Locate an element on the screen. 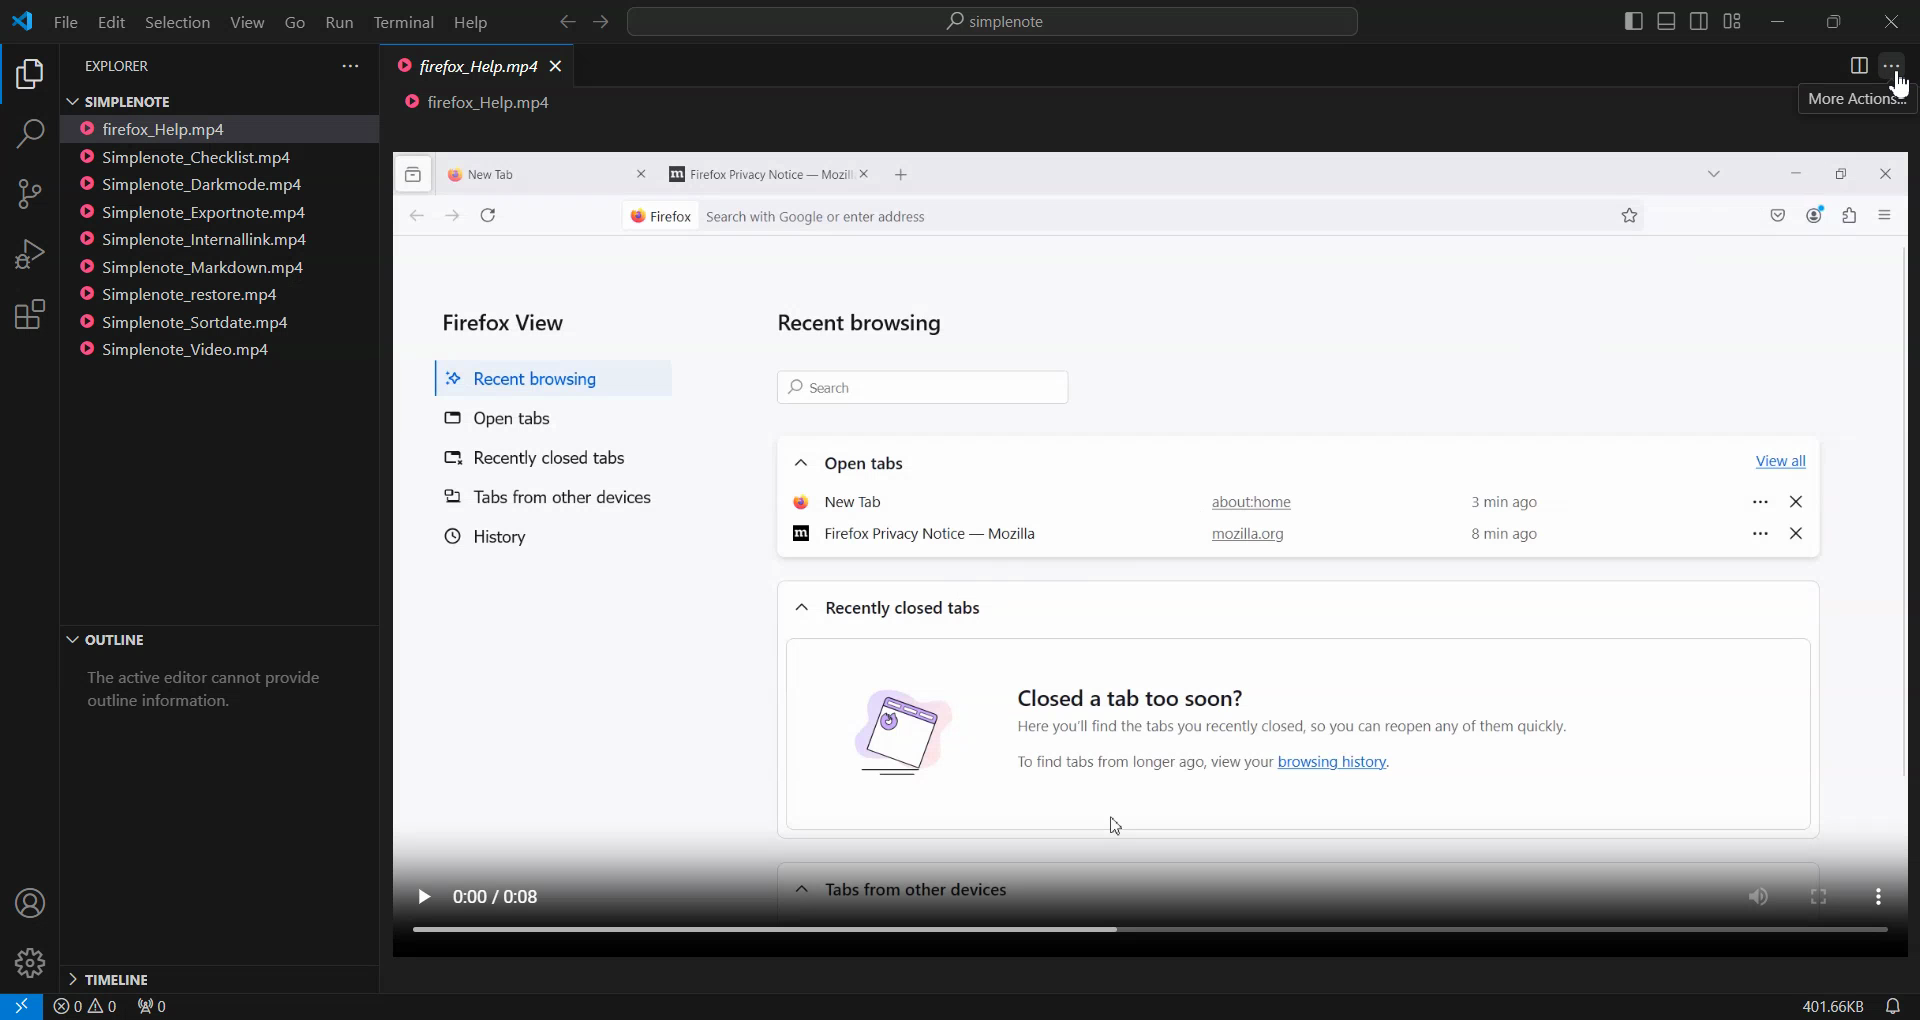 This screenshot has width=1920, height=1020. 0o'00 / 0:08 is located at coordinates (505, 891).